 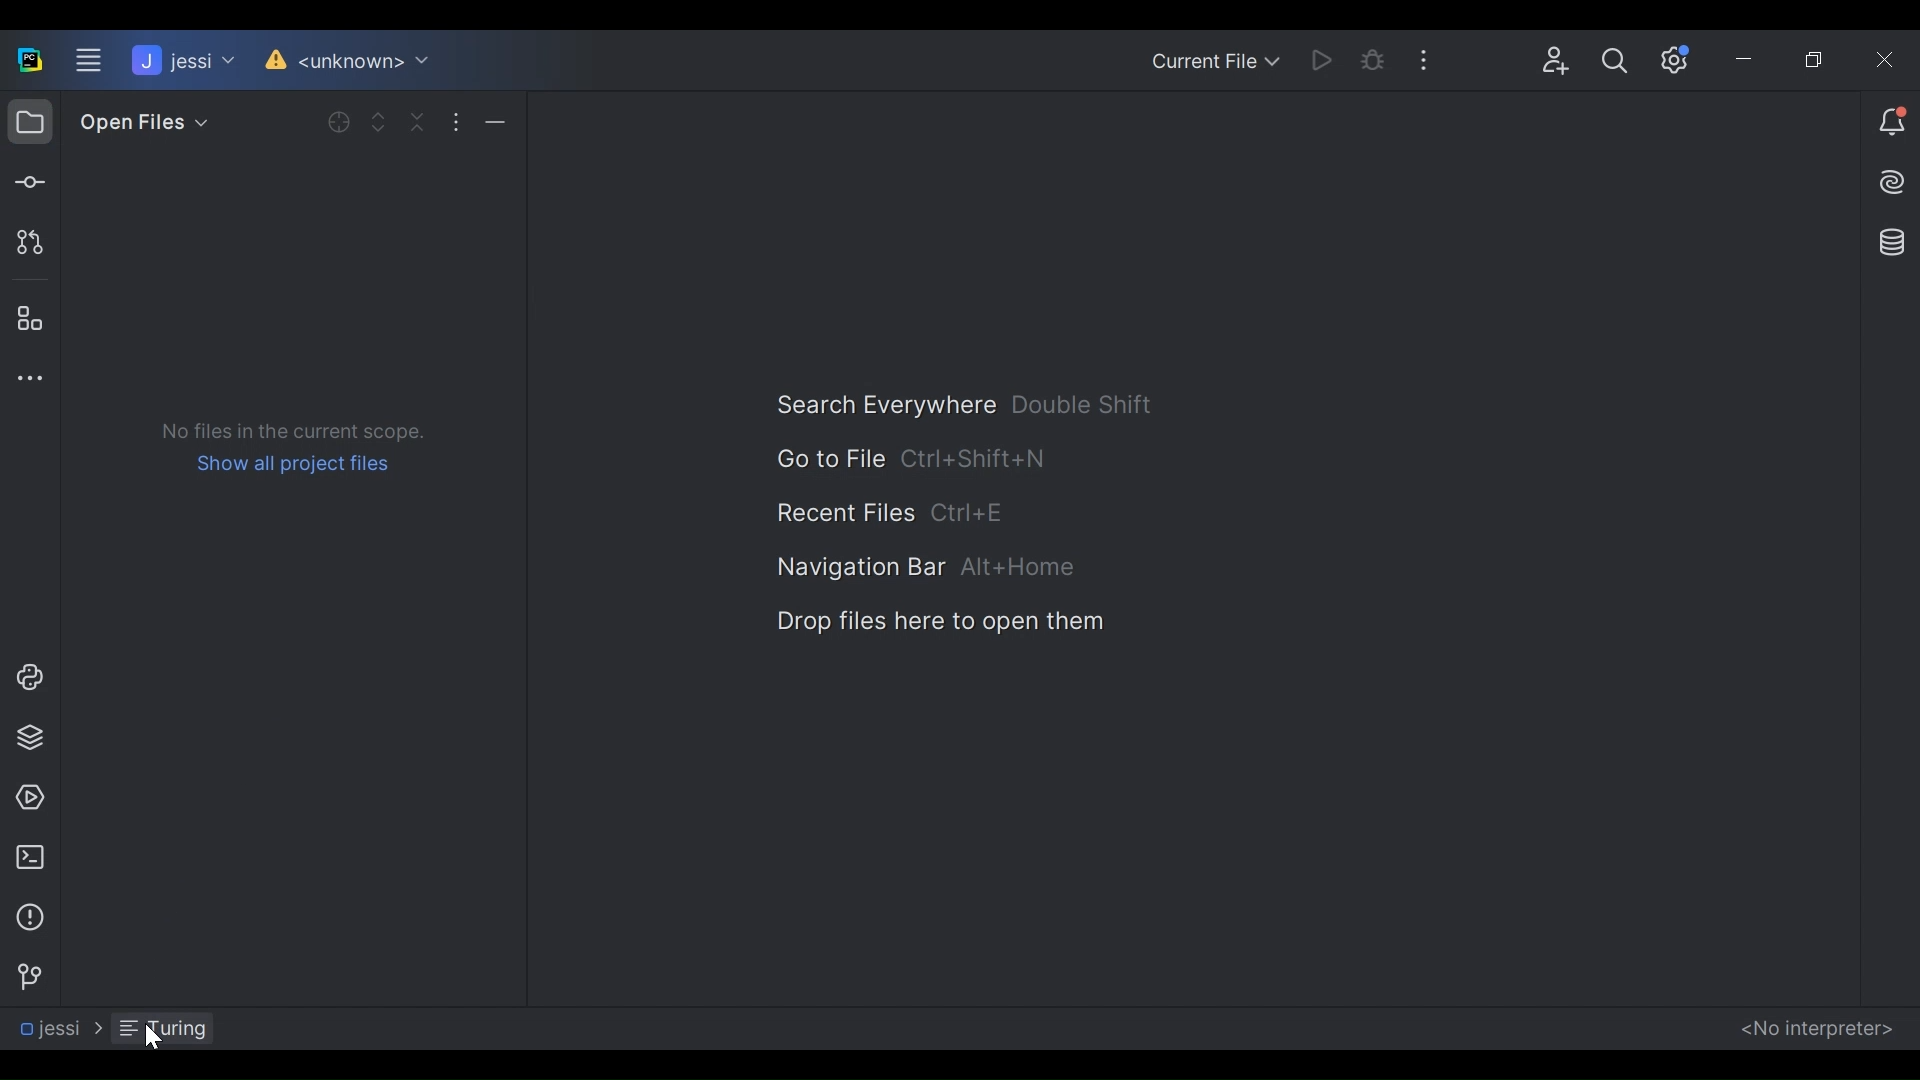 I want to click on Version Control, so click(x=342, y=61).